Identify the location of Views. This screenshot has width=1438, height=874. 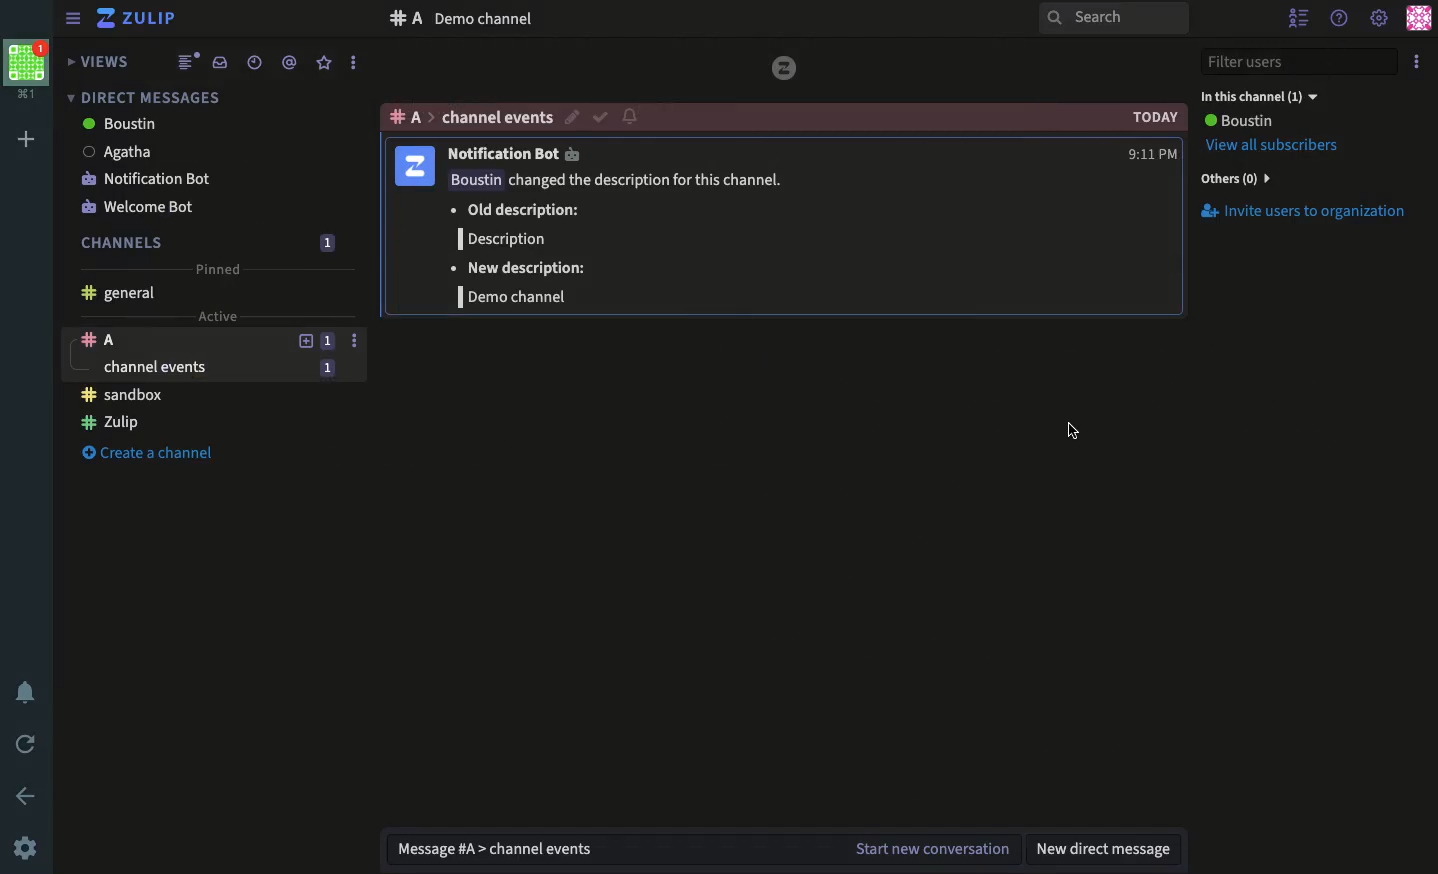
(101, 62).